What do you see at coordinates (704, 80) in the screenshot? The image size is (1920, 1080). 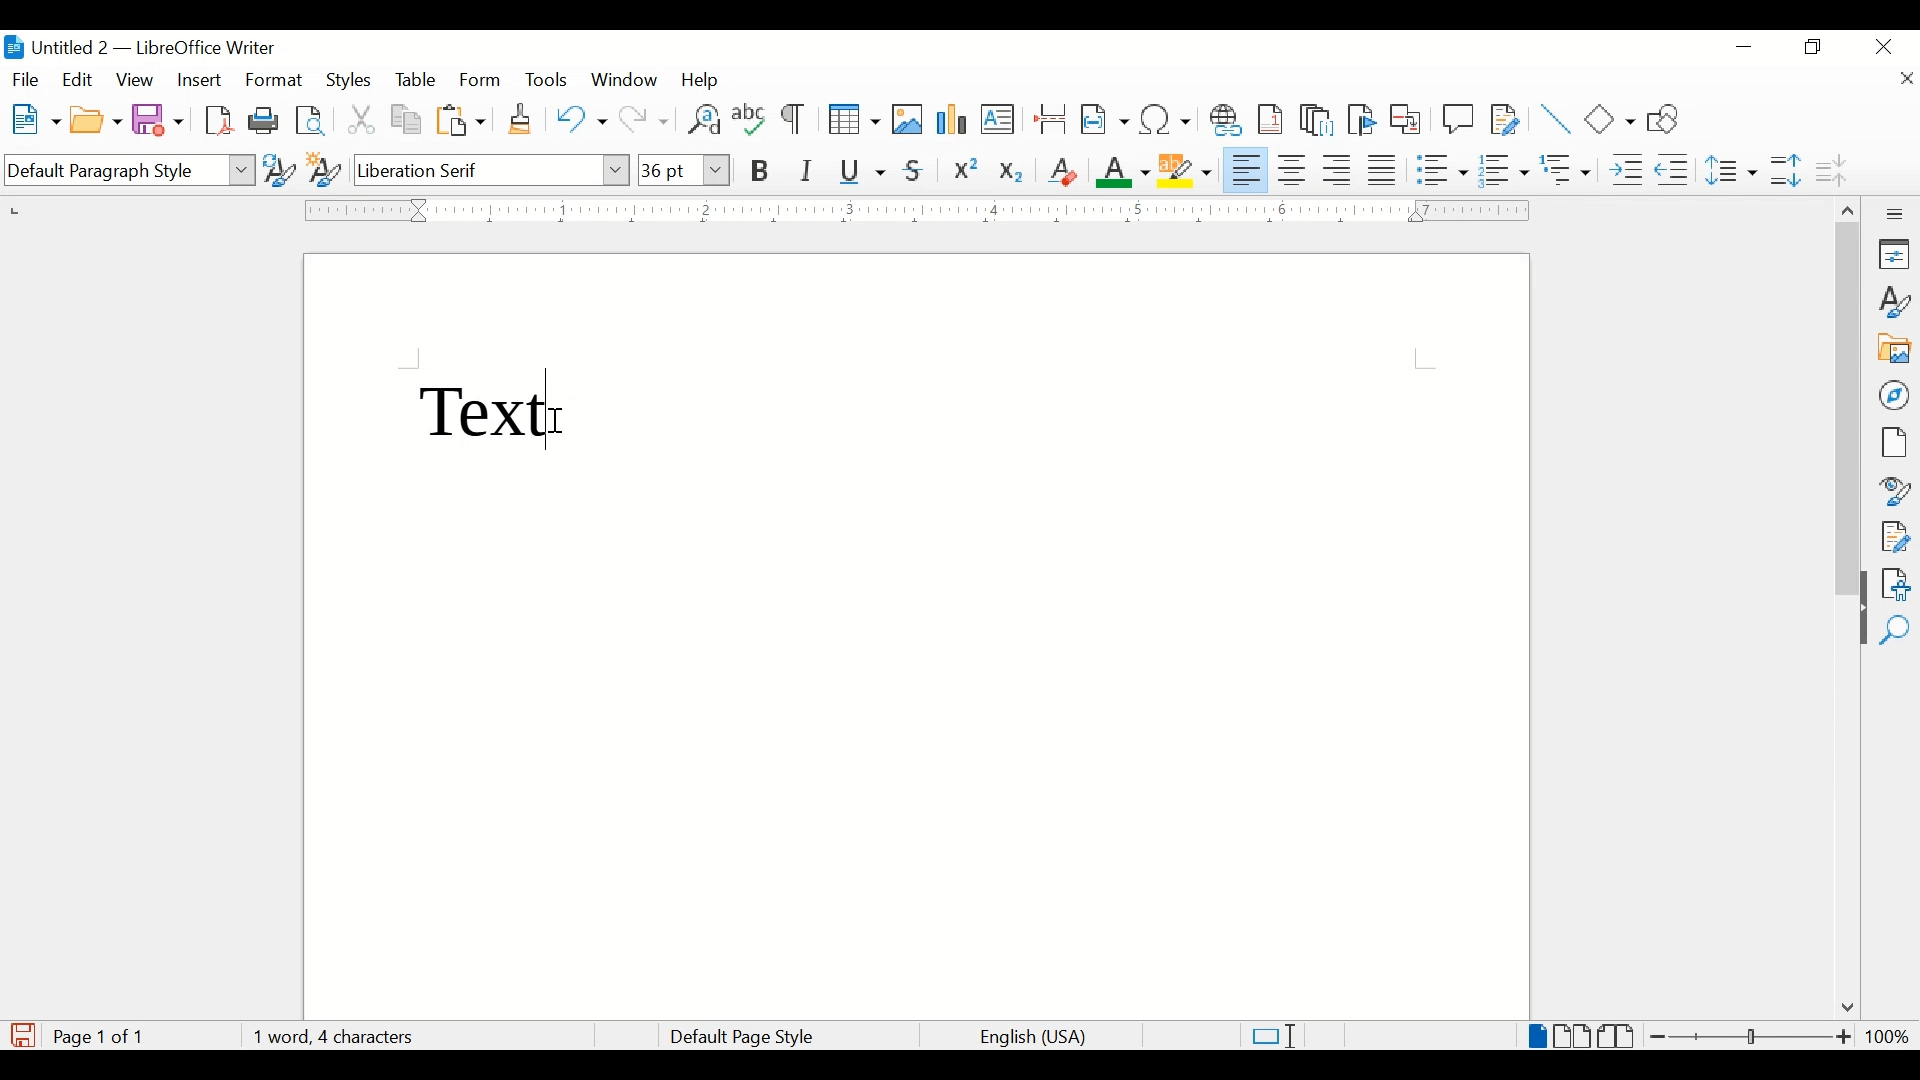 I see `help` at bounding box center [704, 80].